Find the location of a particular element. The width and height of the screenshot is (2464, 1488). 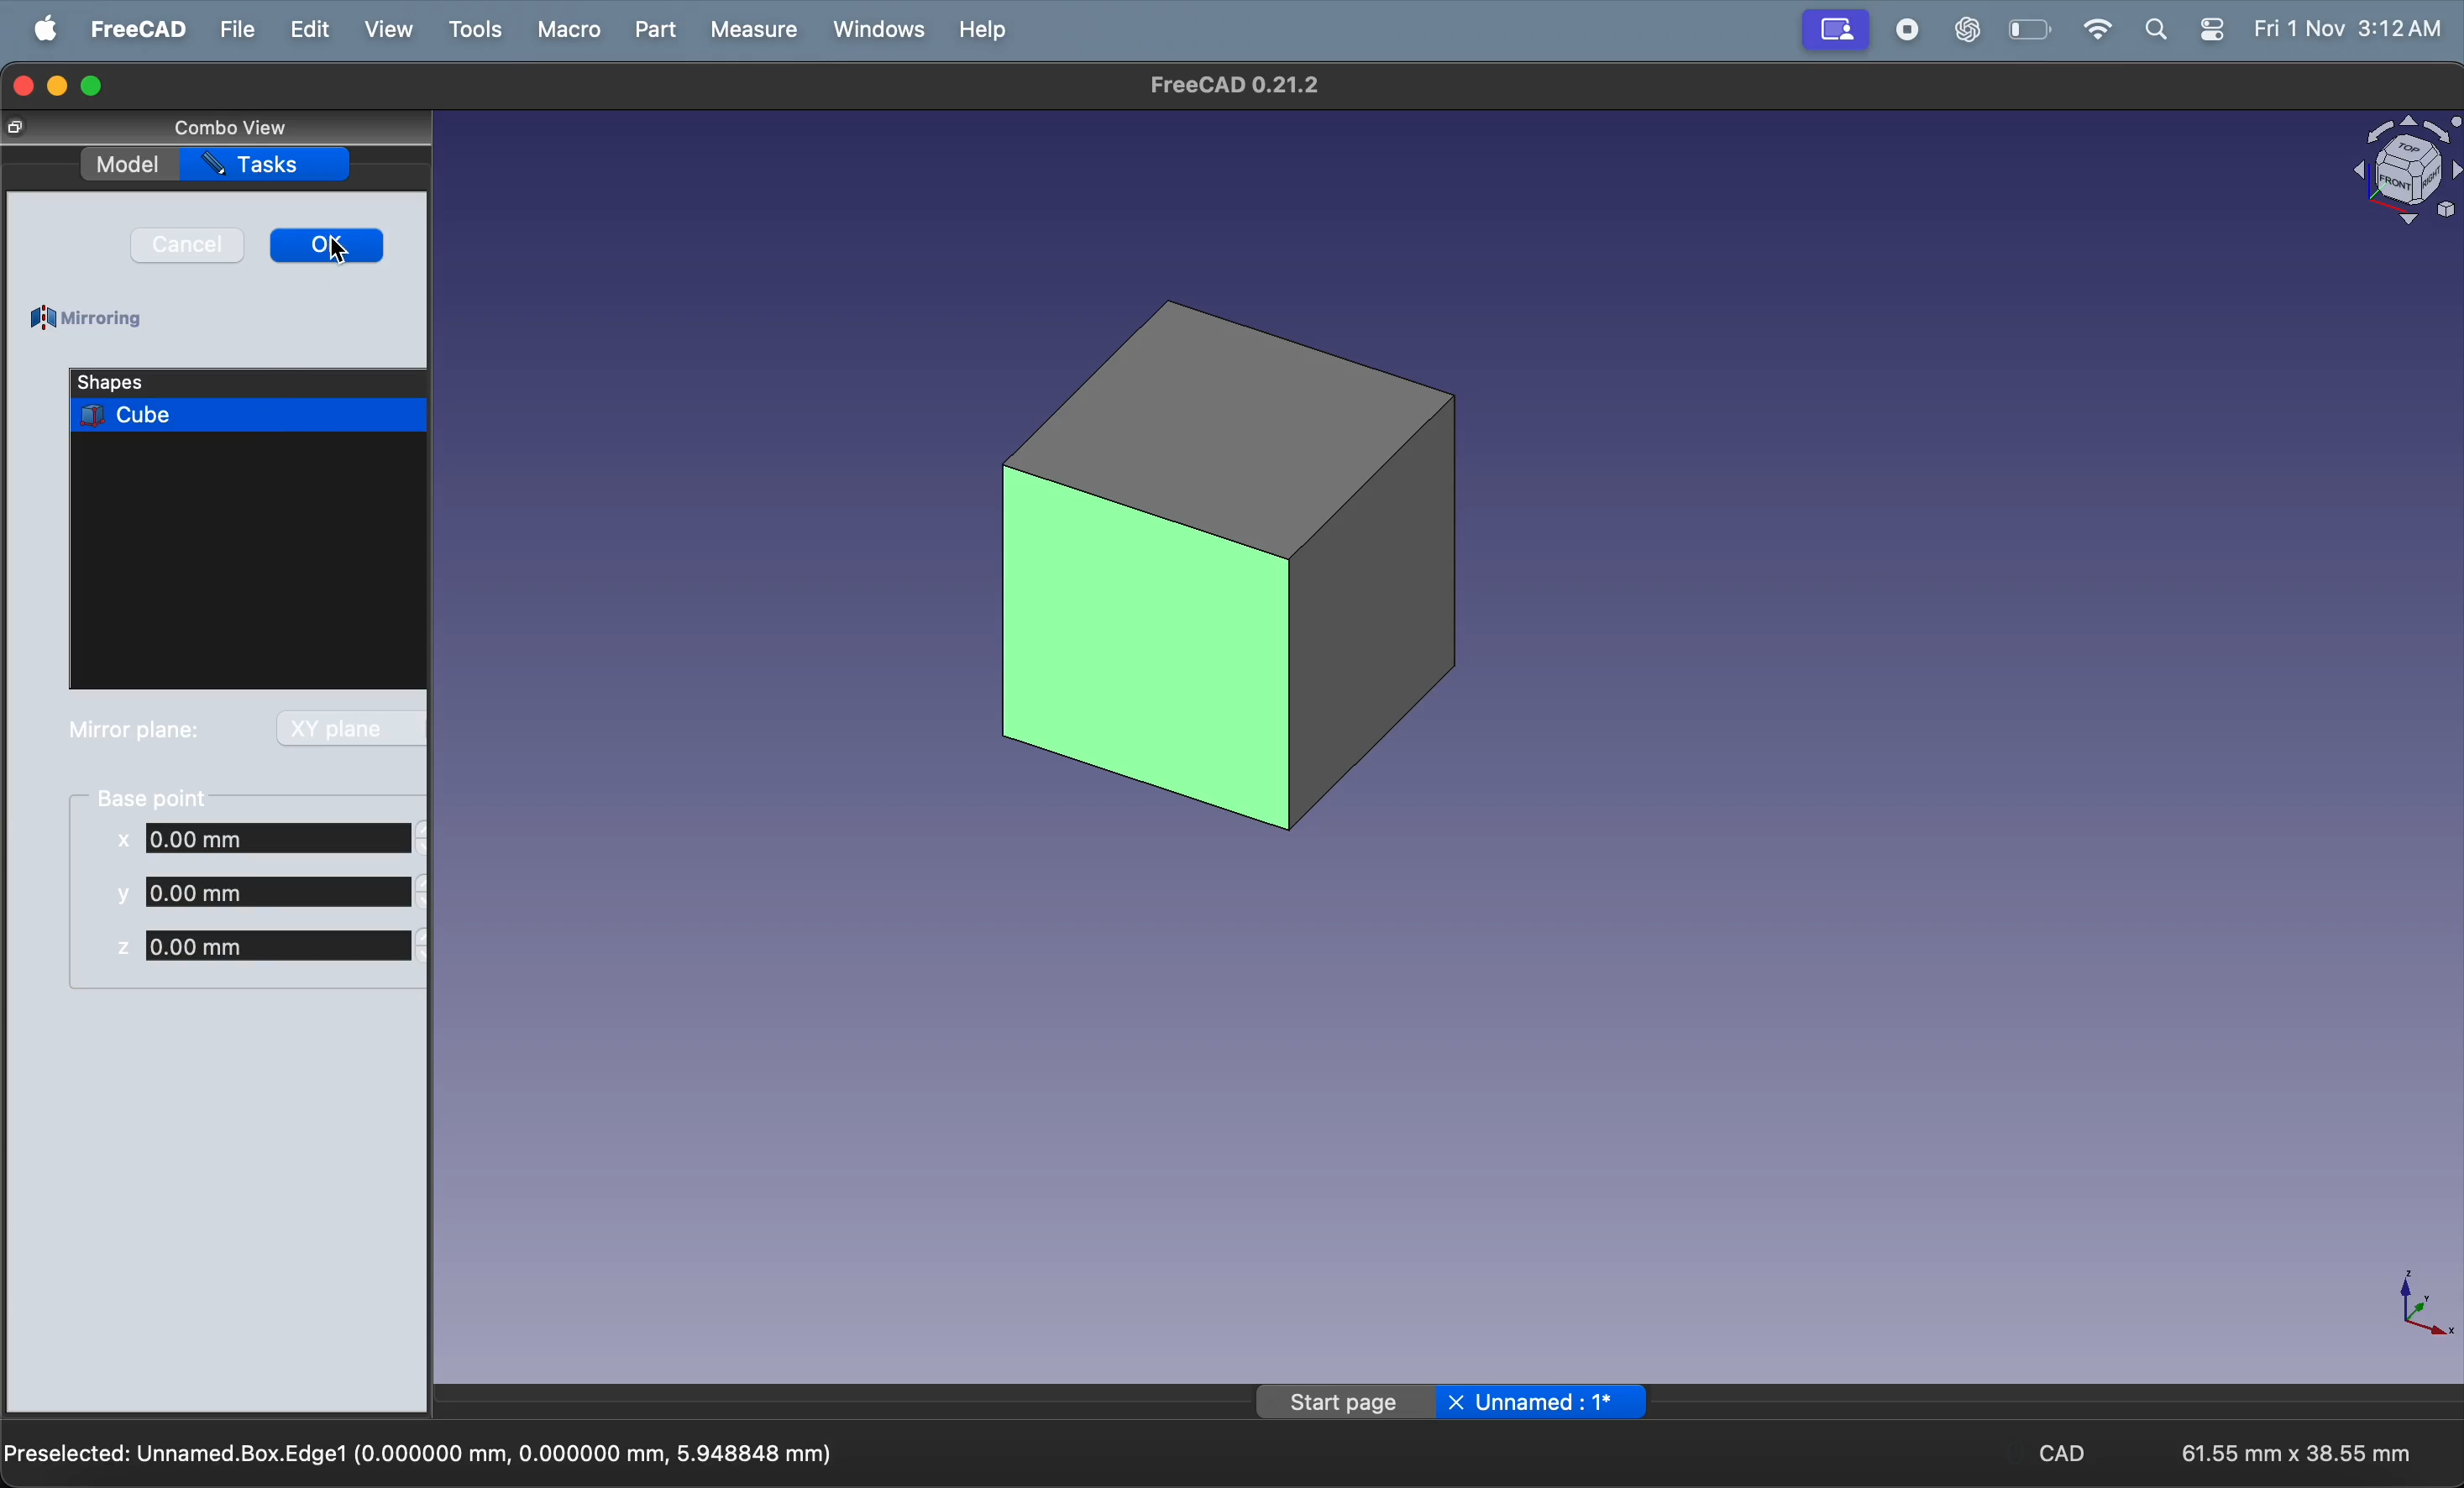

object view is located at coordinates (2403, 176).